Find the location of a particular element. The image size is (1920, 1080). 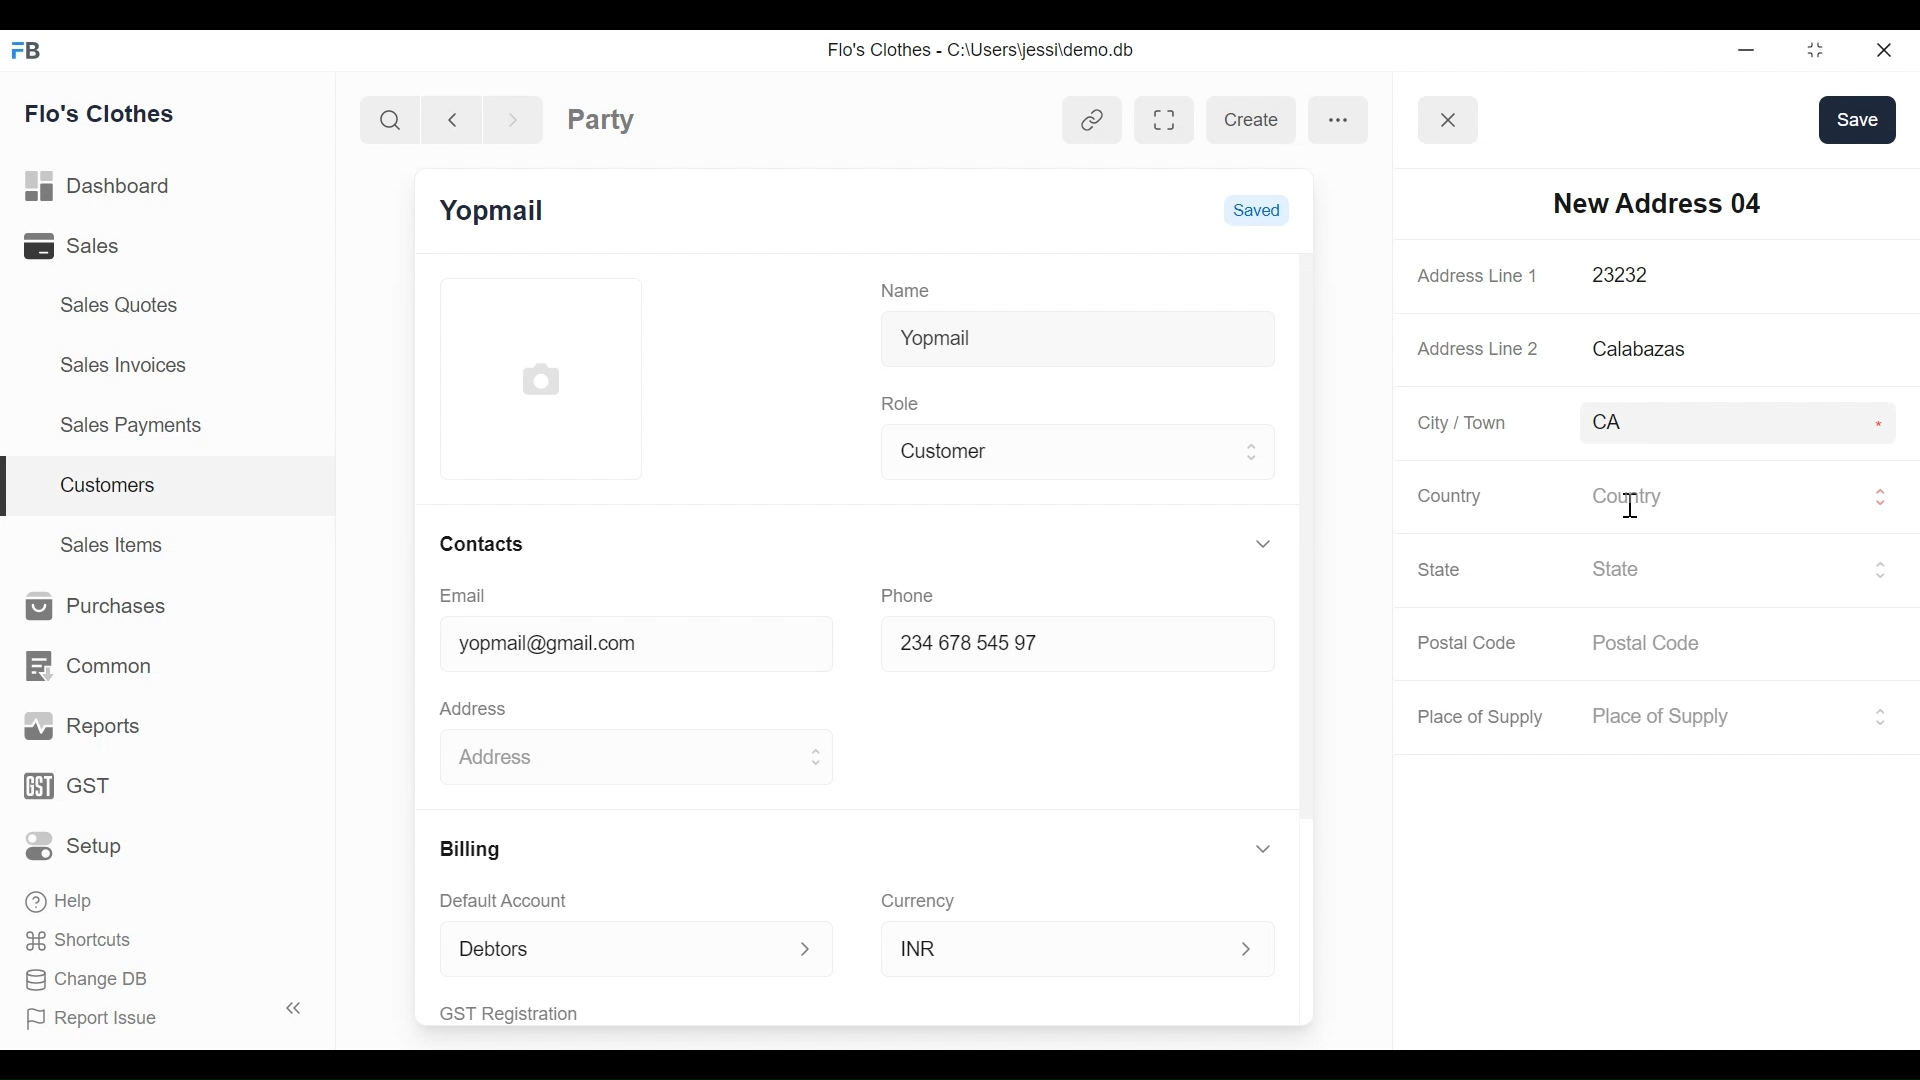

Expand is located at coordinates (1249, 949).